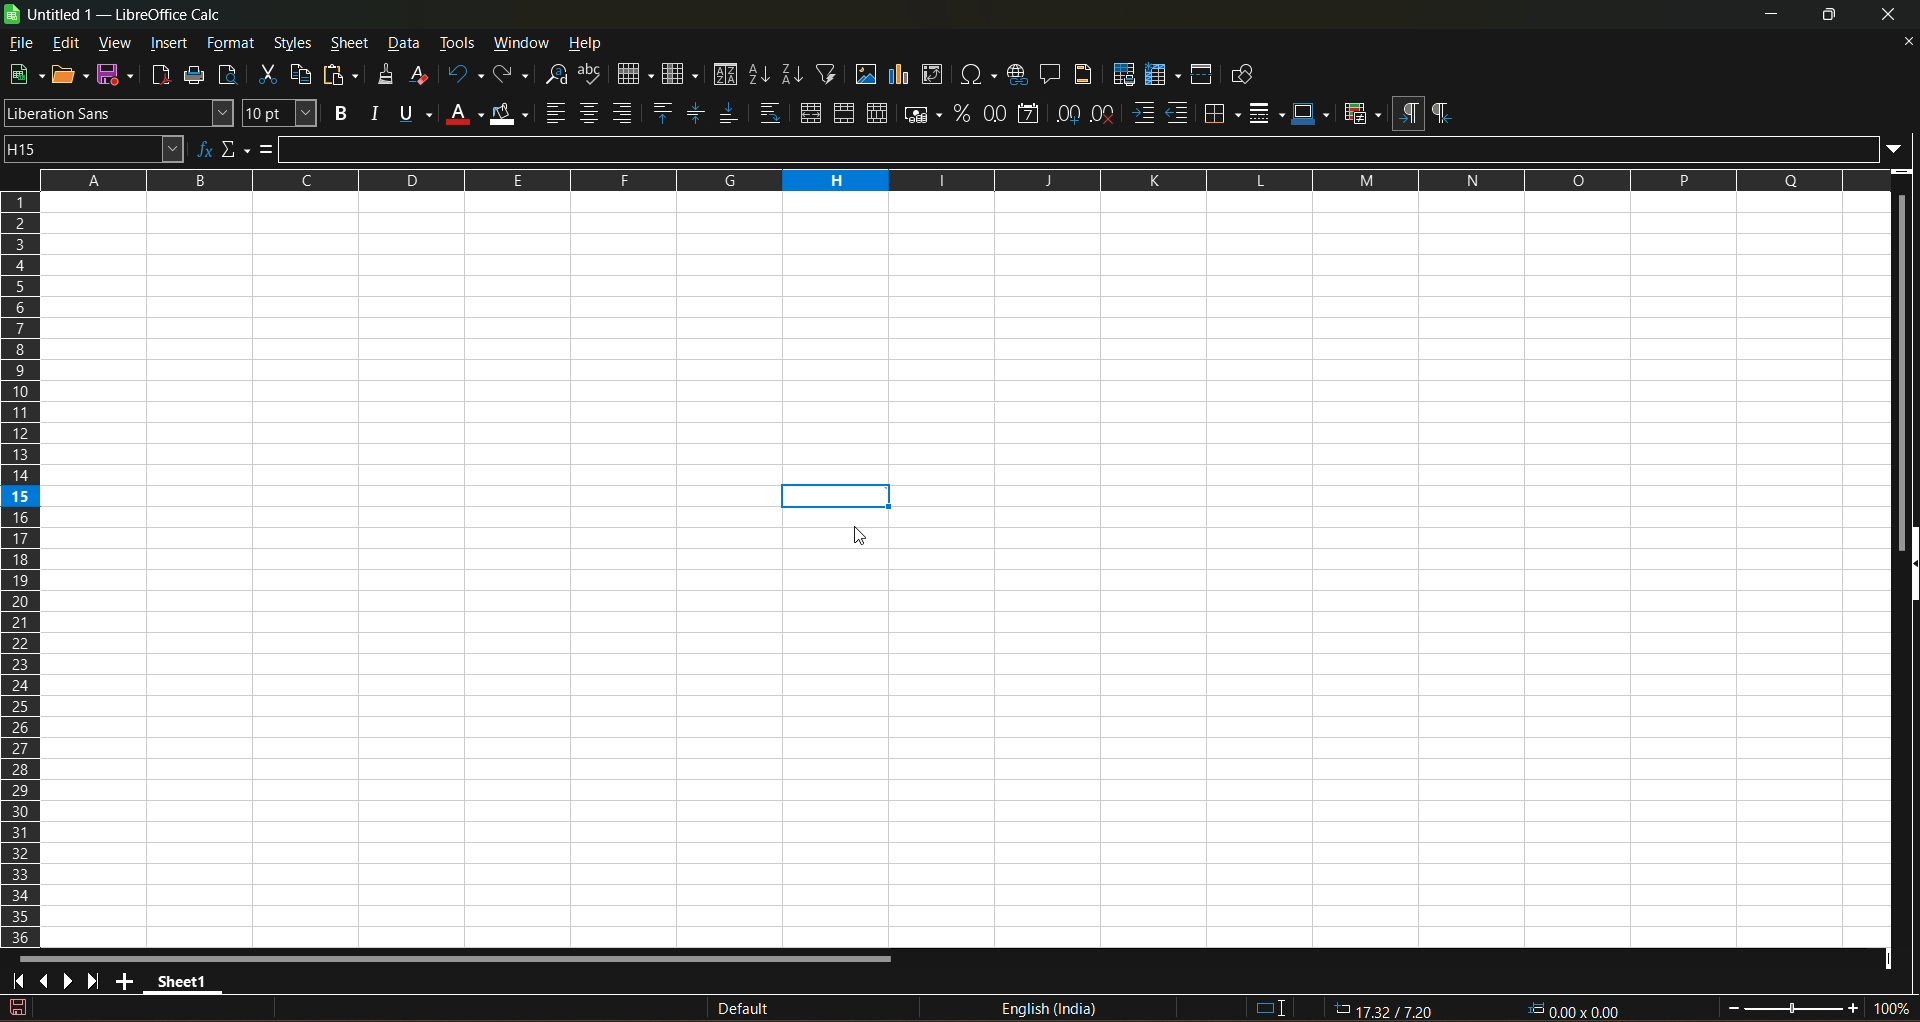  I want to click on insert special characters, so click(976, 74).